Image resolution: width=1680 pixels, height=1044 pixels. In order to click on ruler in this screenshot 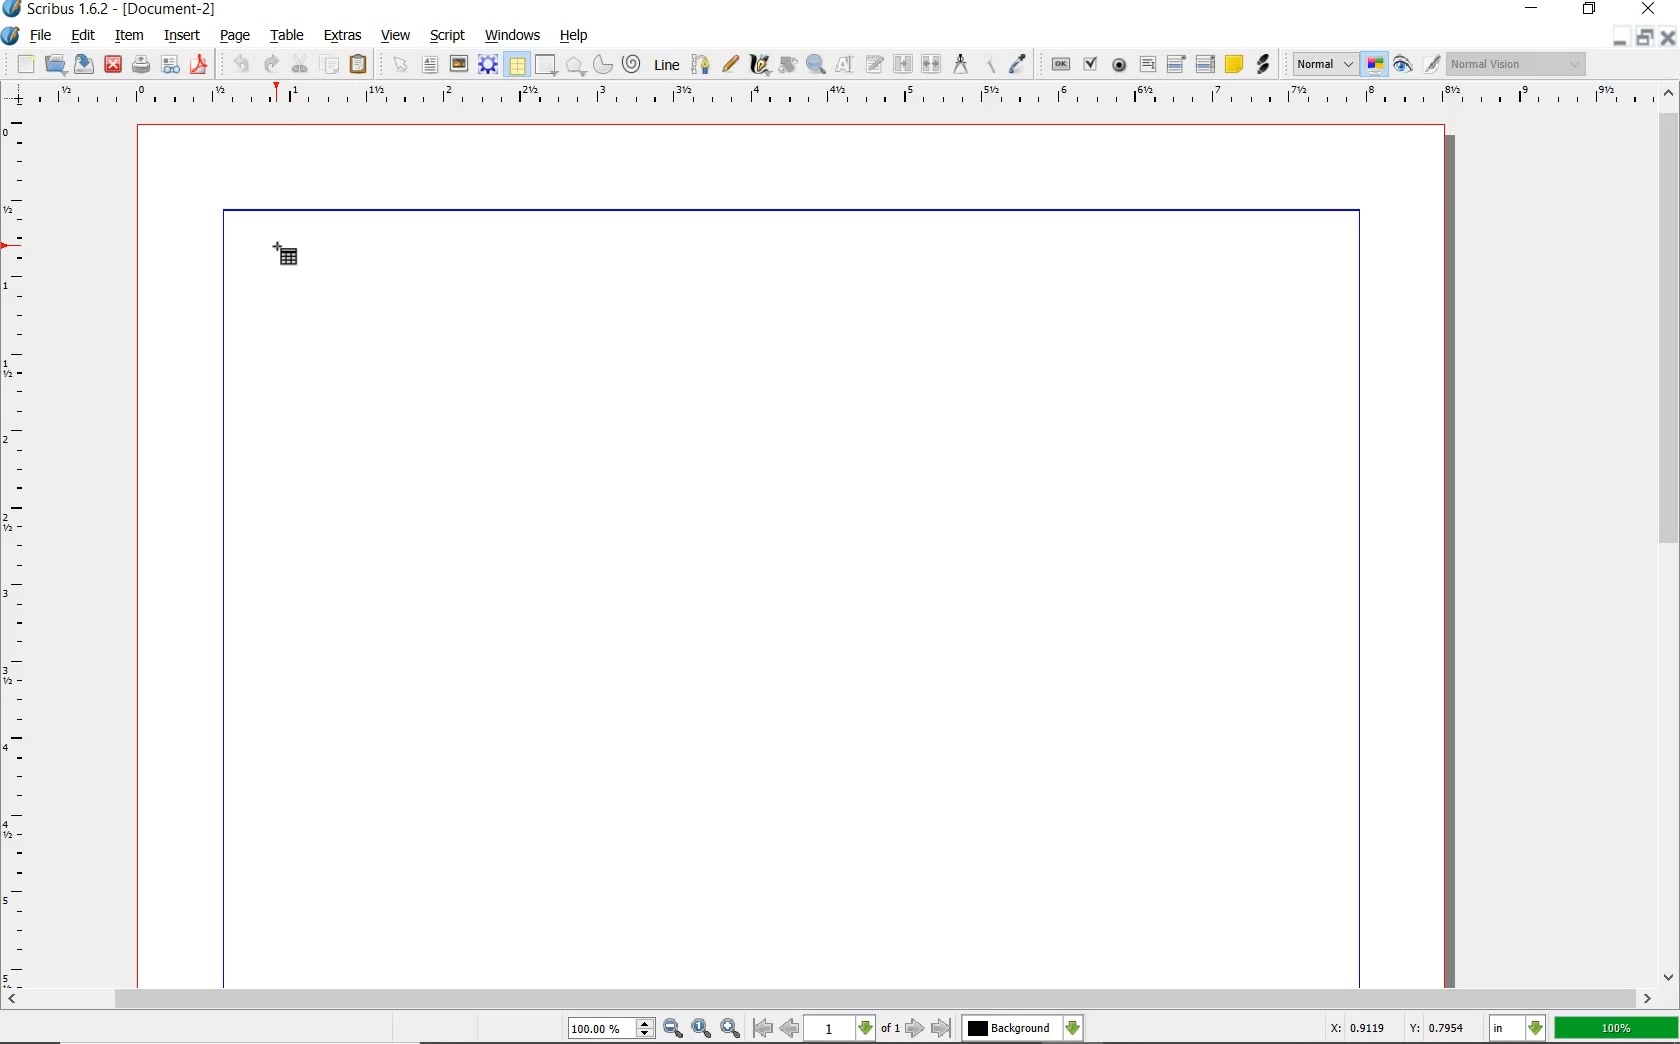, I will do `click(852, 97)`.